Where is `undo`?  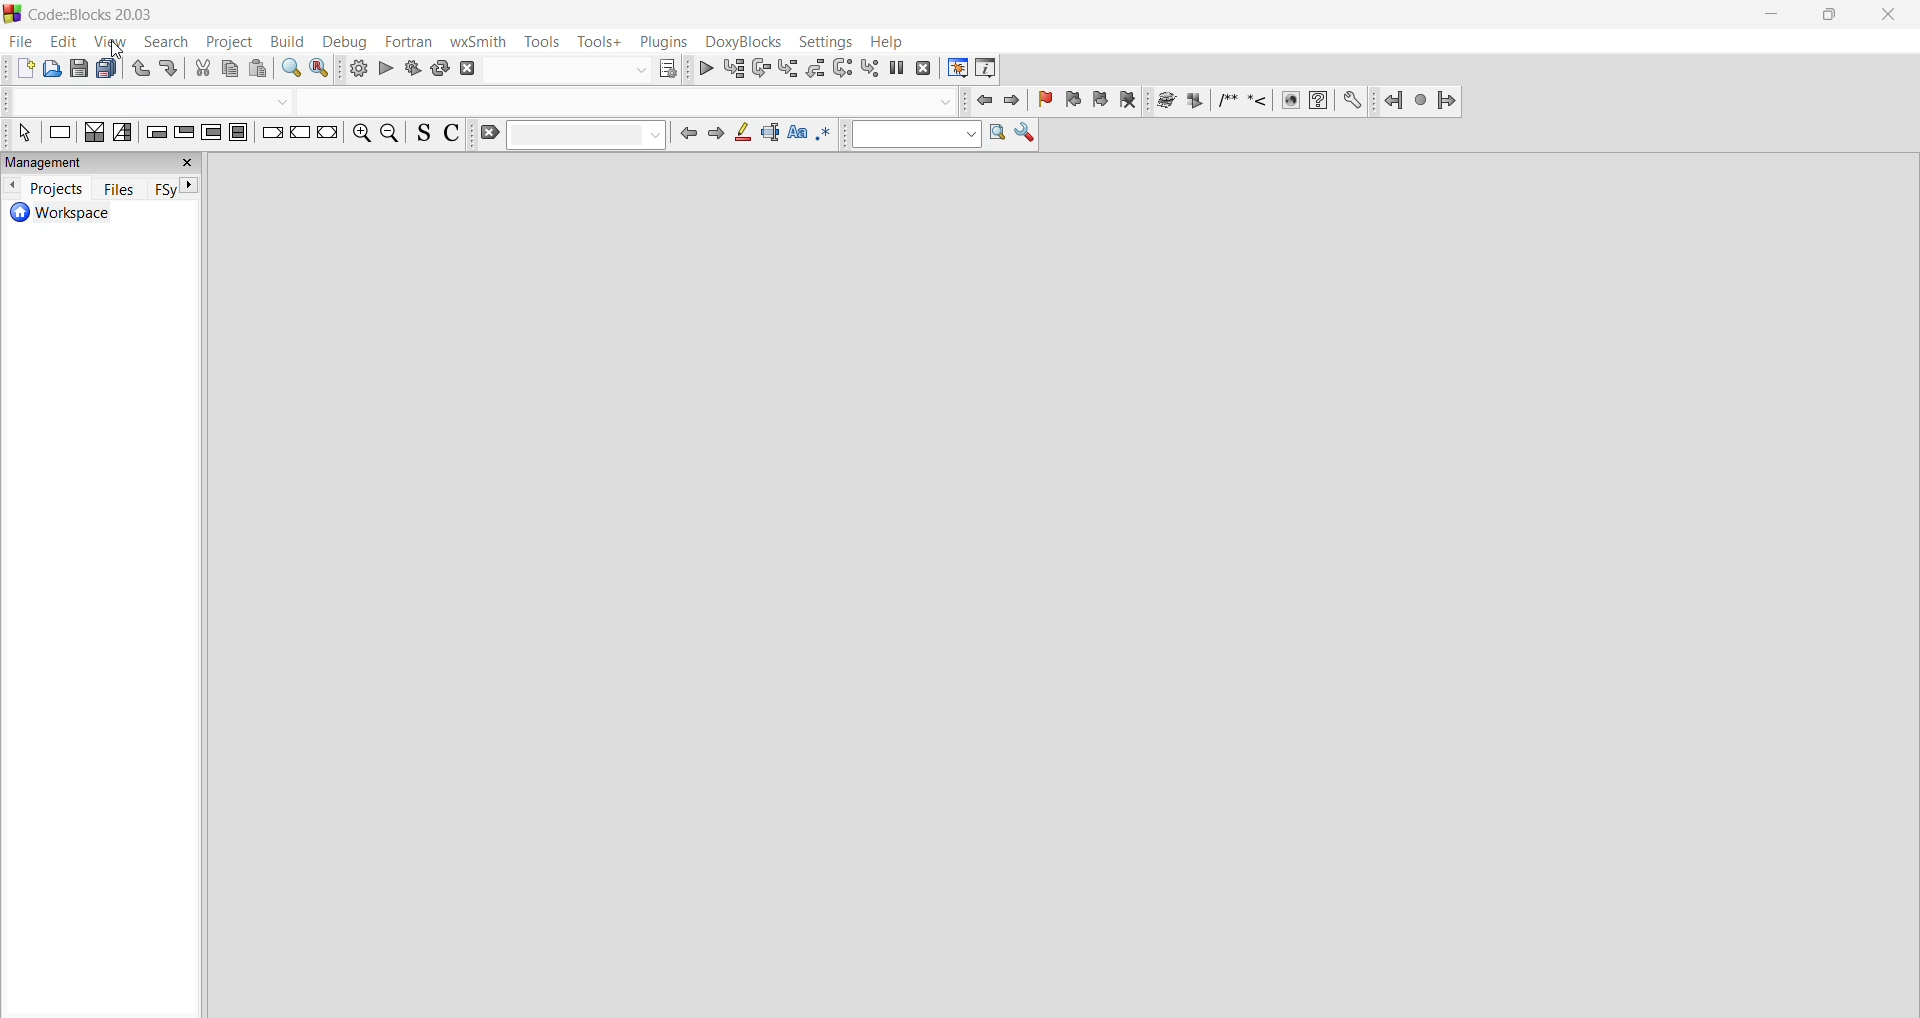
undo is located at coordinates (136, 71).